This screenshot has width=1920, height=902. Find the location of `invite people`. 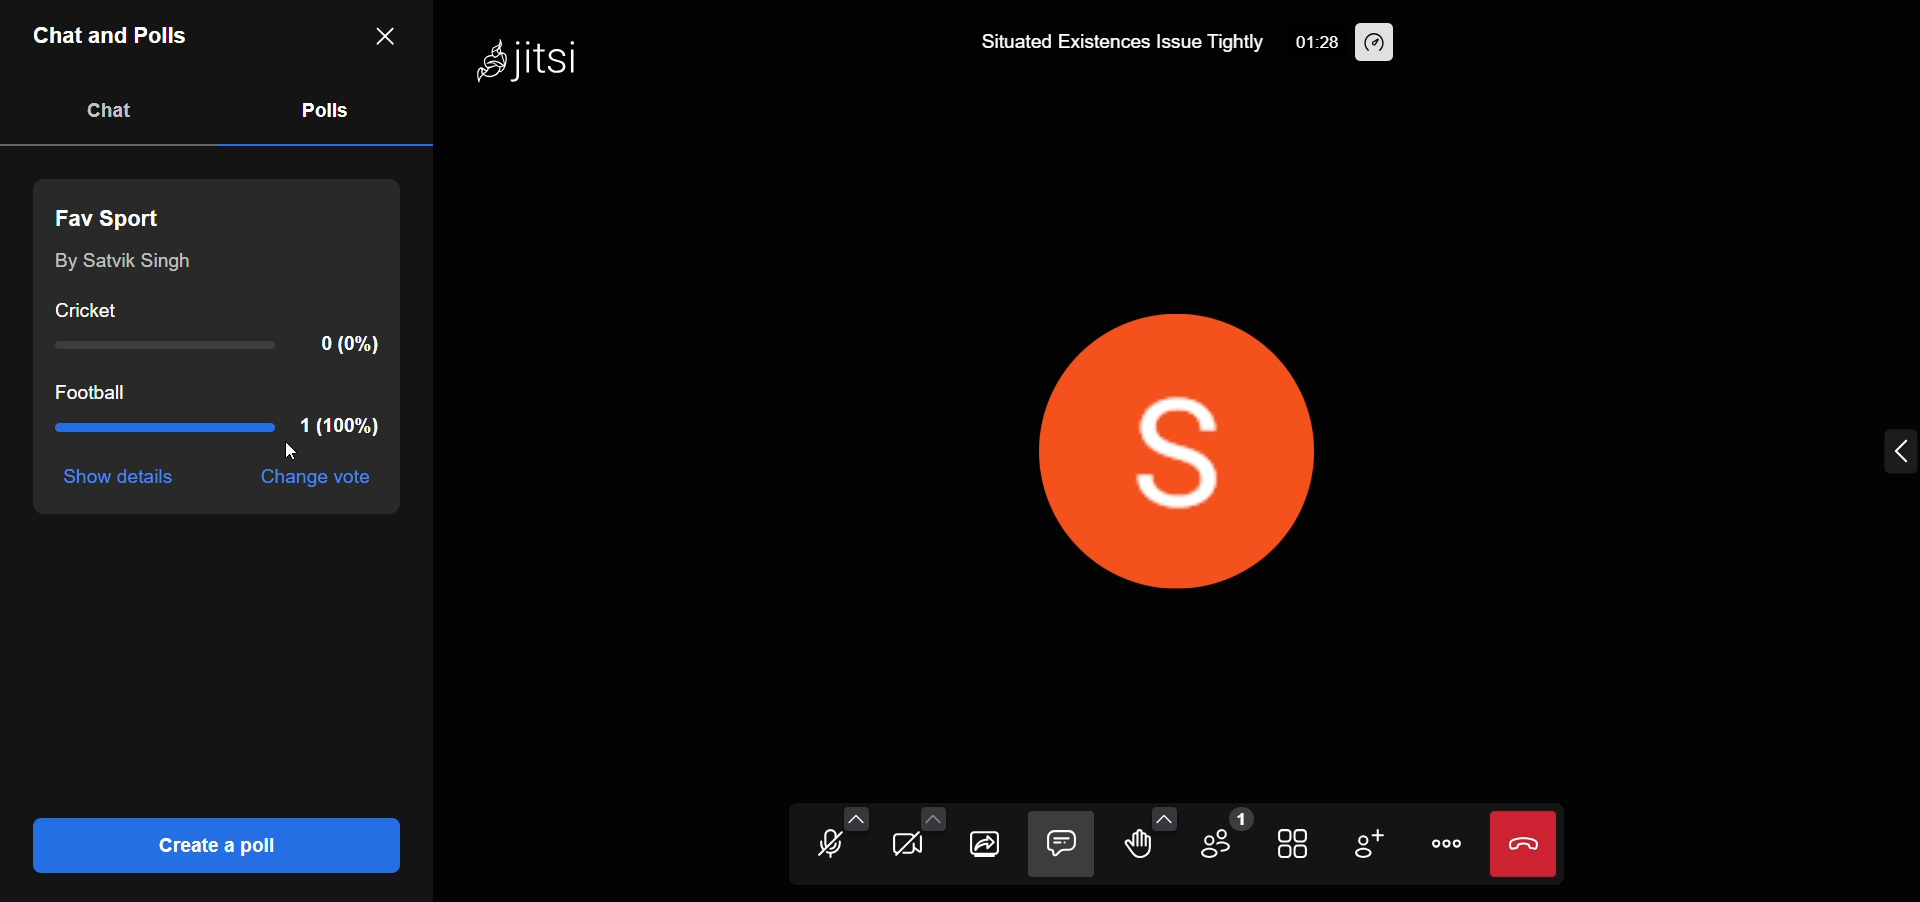

invite people is located at coordinates (1374, 841).